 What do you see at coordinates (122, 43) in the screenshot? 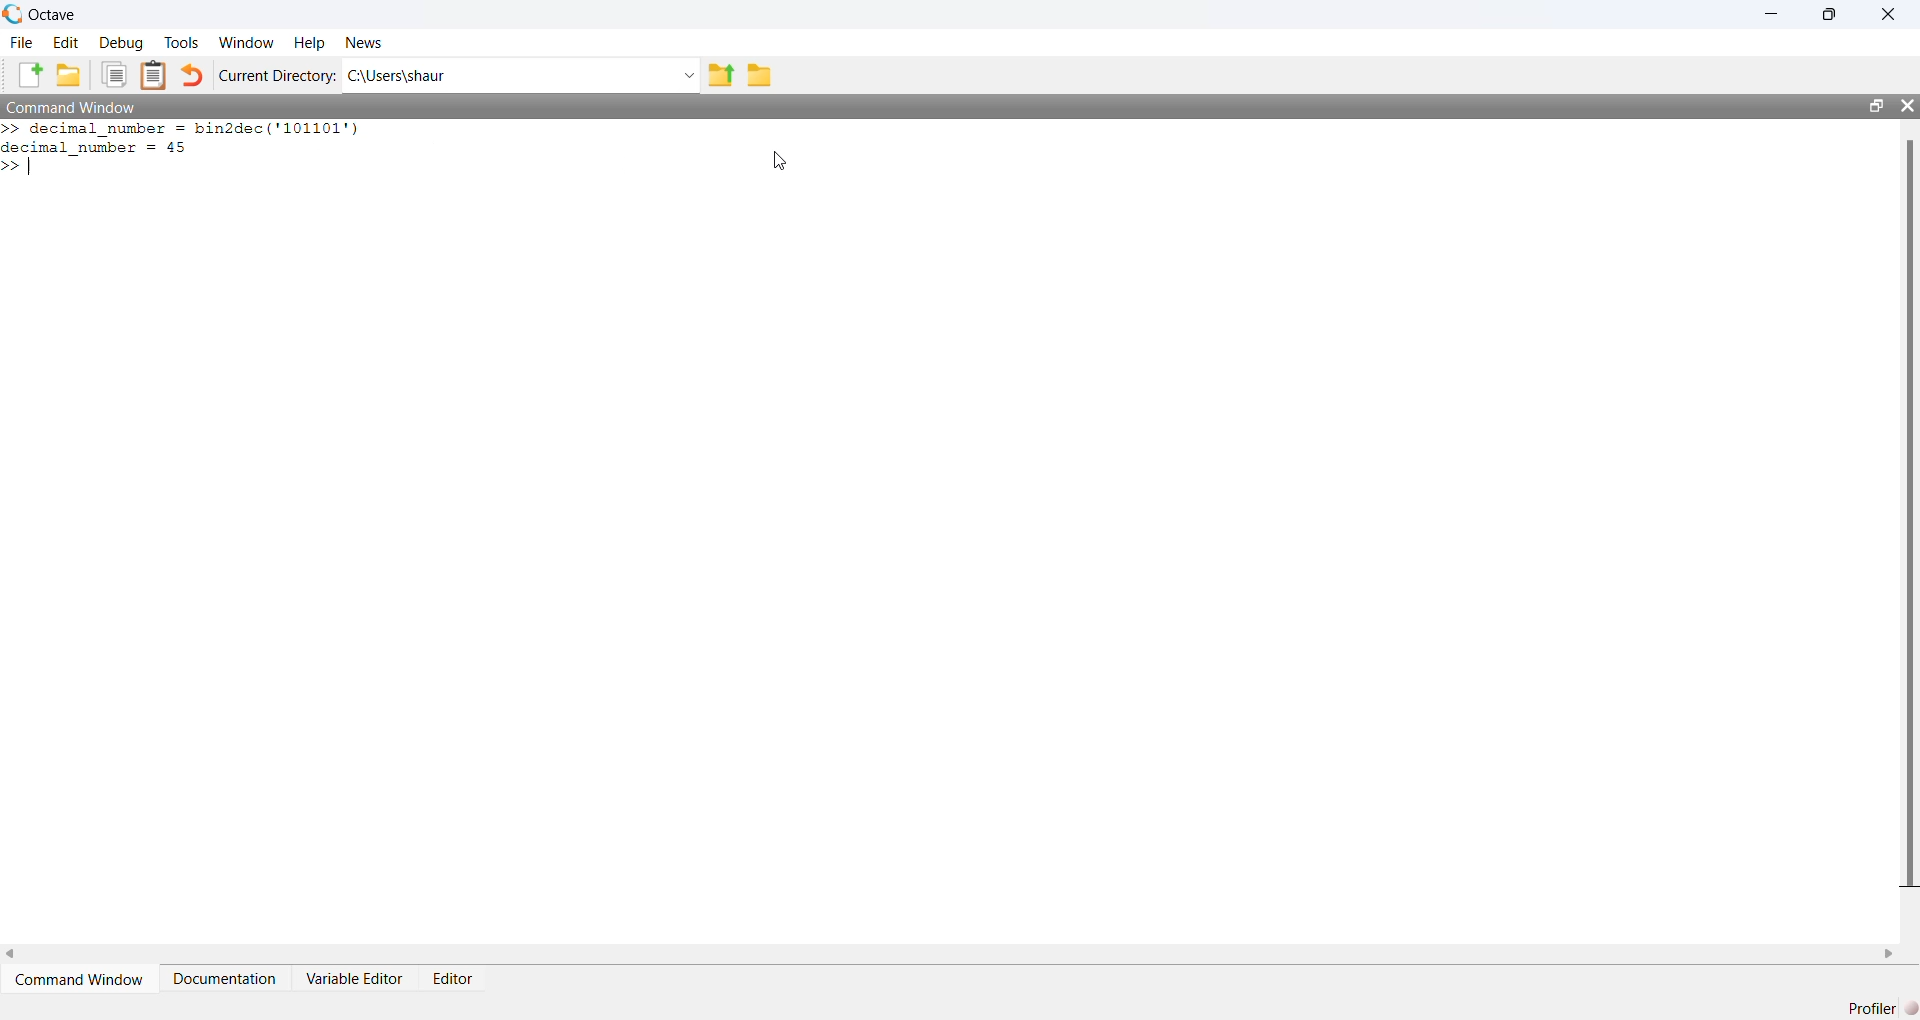
I see `debug` at bounding box center [122, 43].